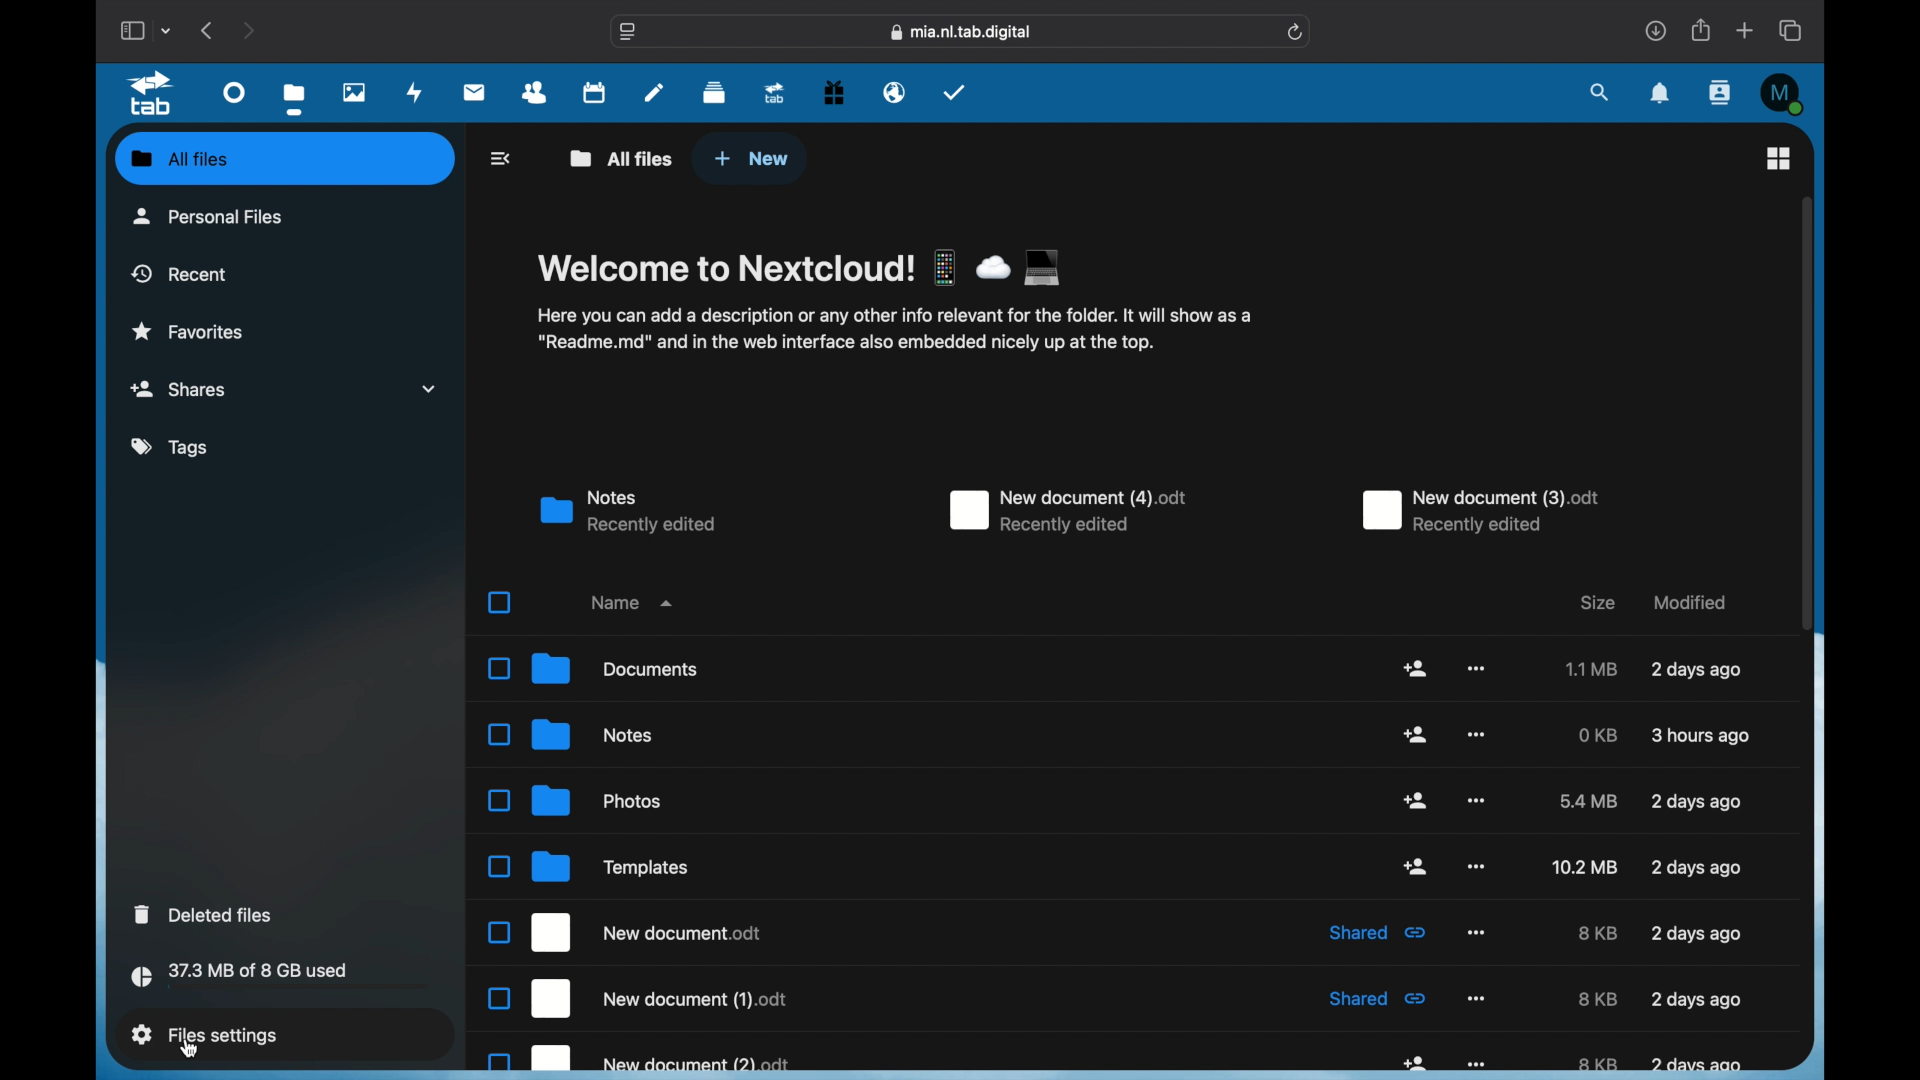 This screenshot has height=1080, width=1920. What do you see at coordinates (1067, 511) in the screenshot?
I see `new document` at bounding box center [1067, 511].